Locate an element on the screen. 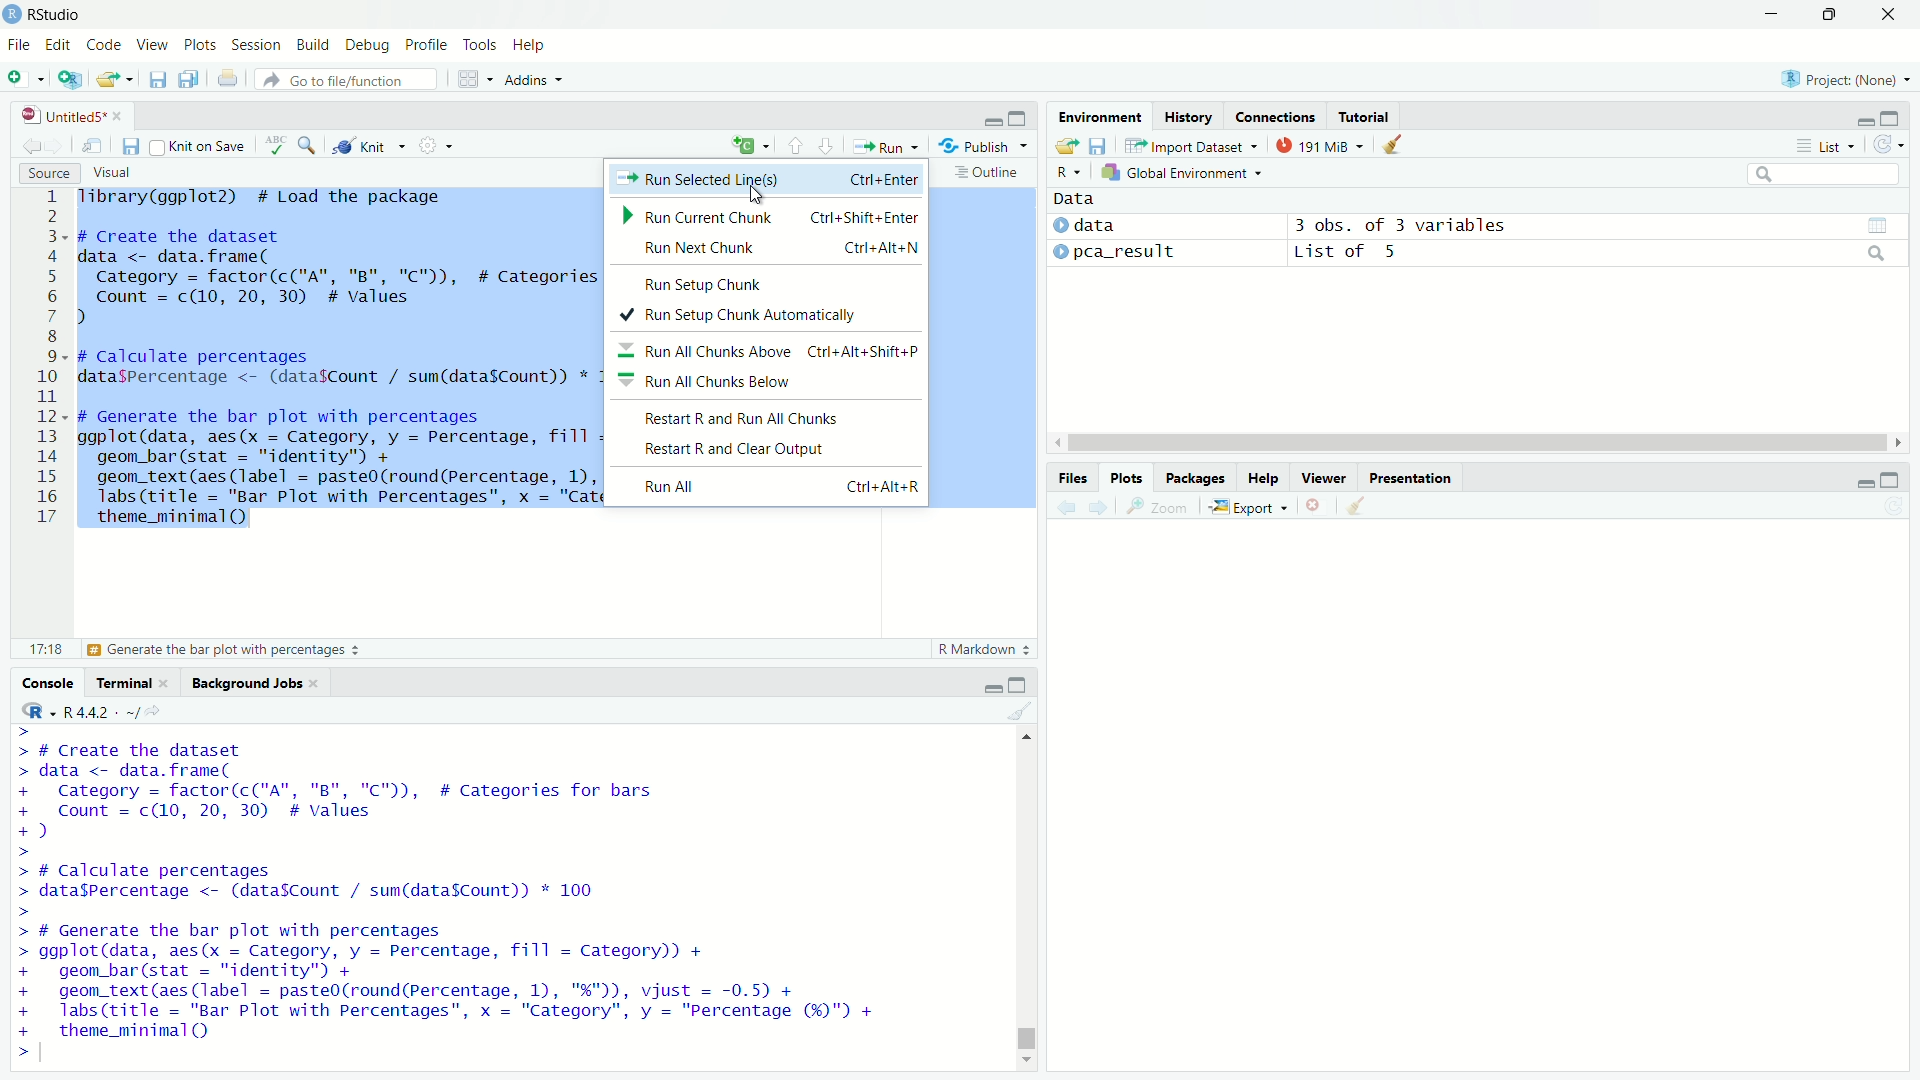  Debug is located at coordinates (372, 46).